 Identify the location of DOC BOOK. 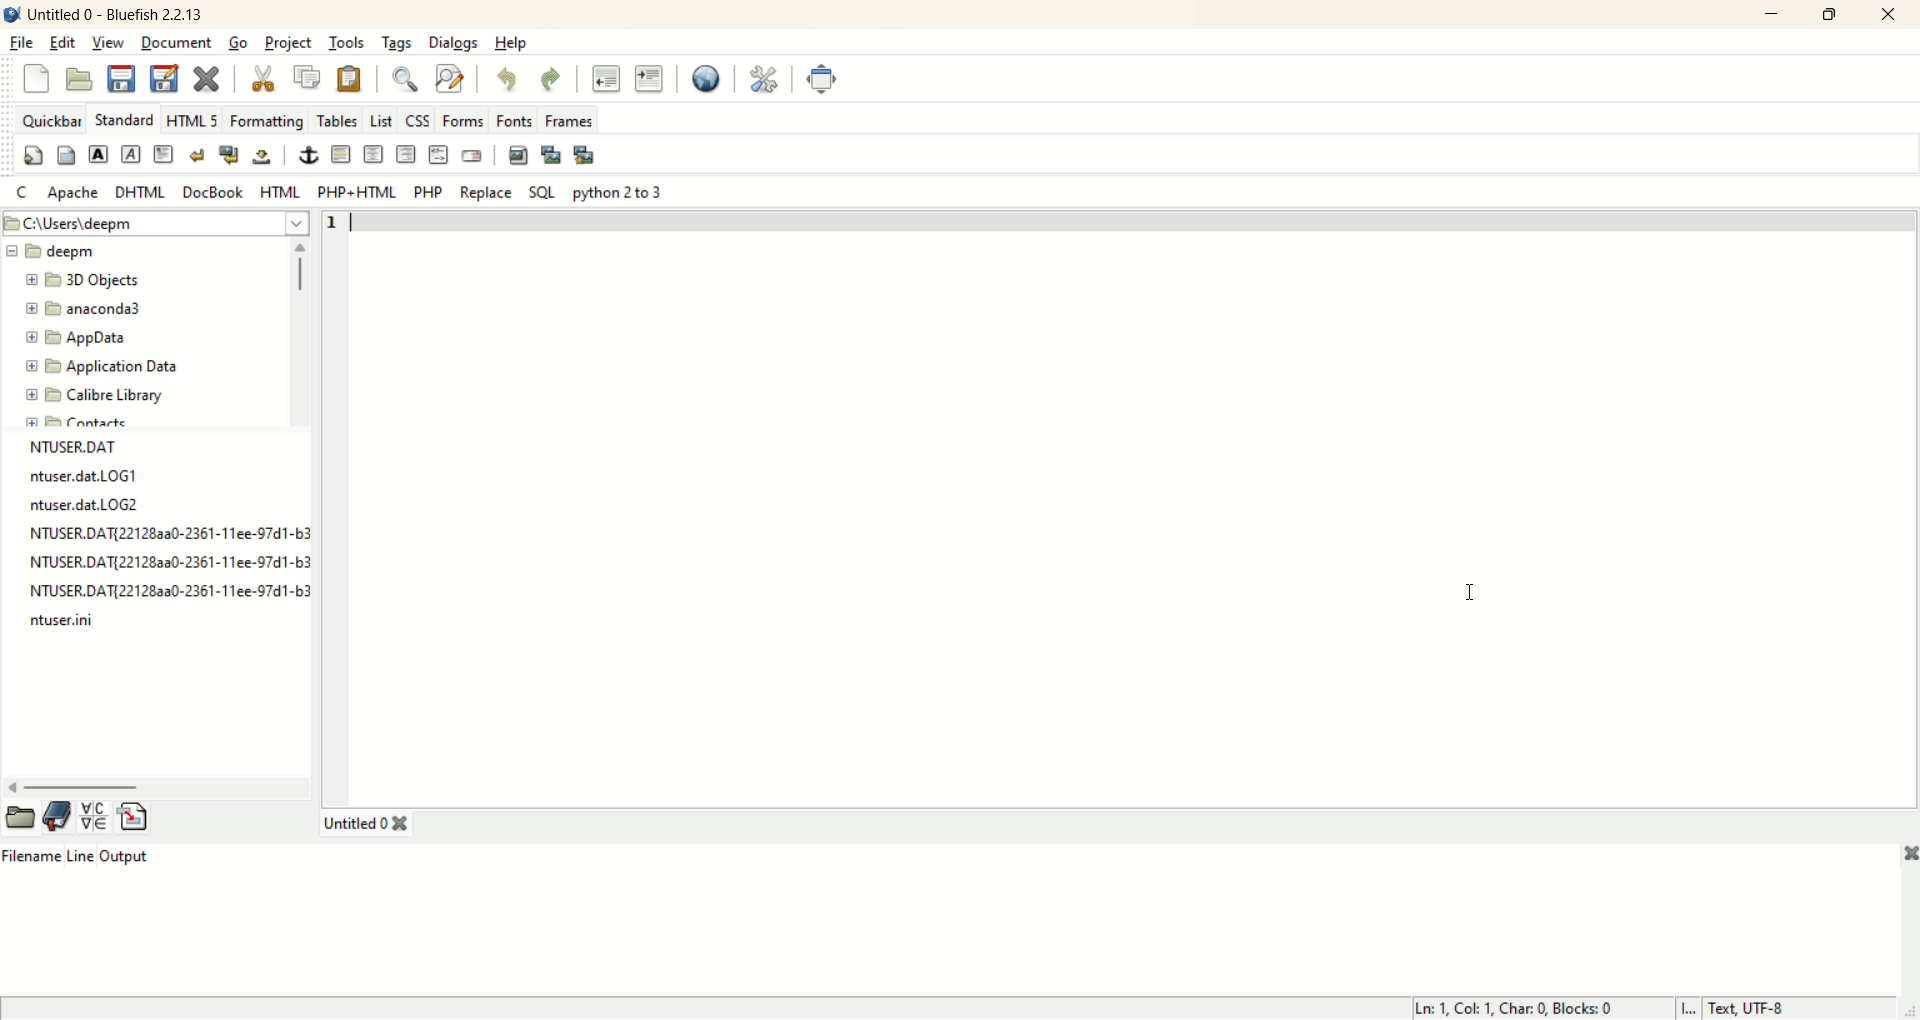
(214, 192).